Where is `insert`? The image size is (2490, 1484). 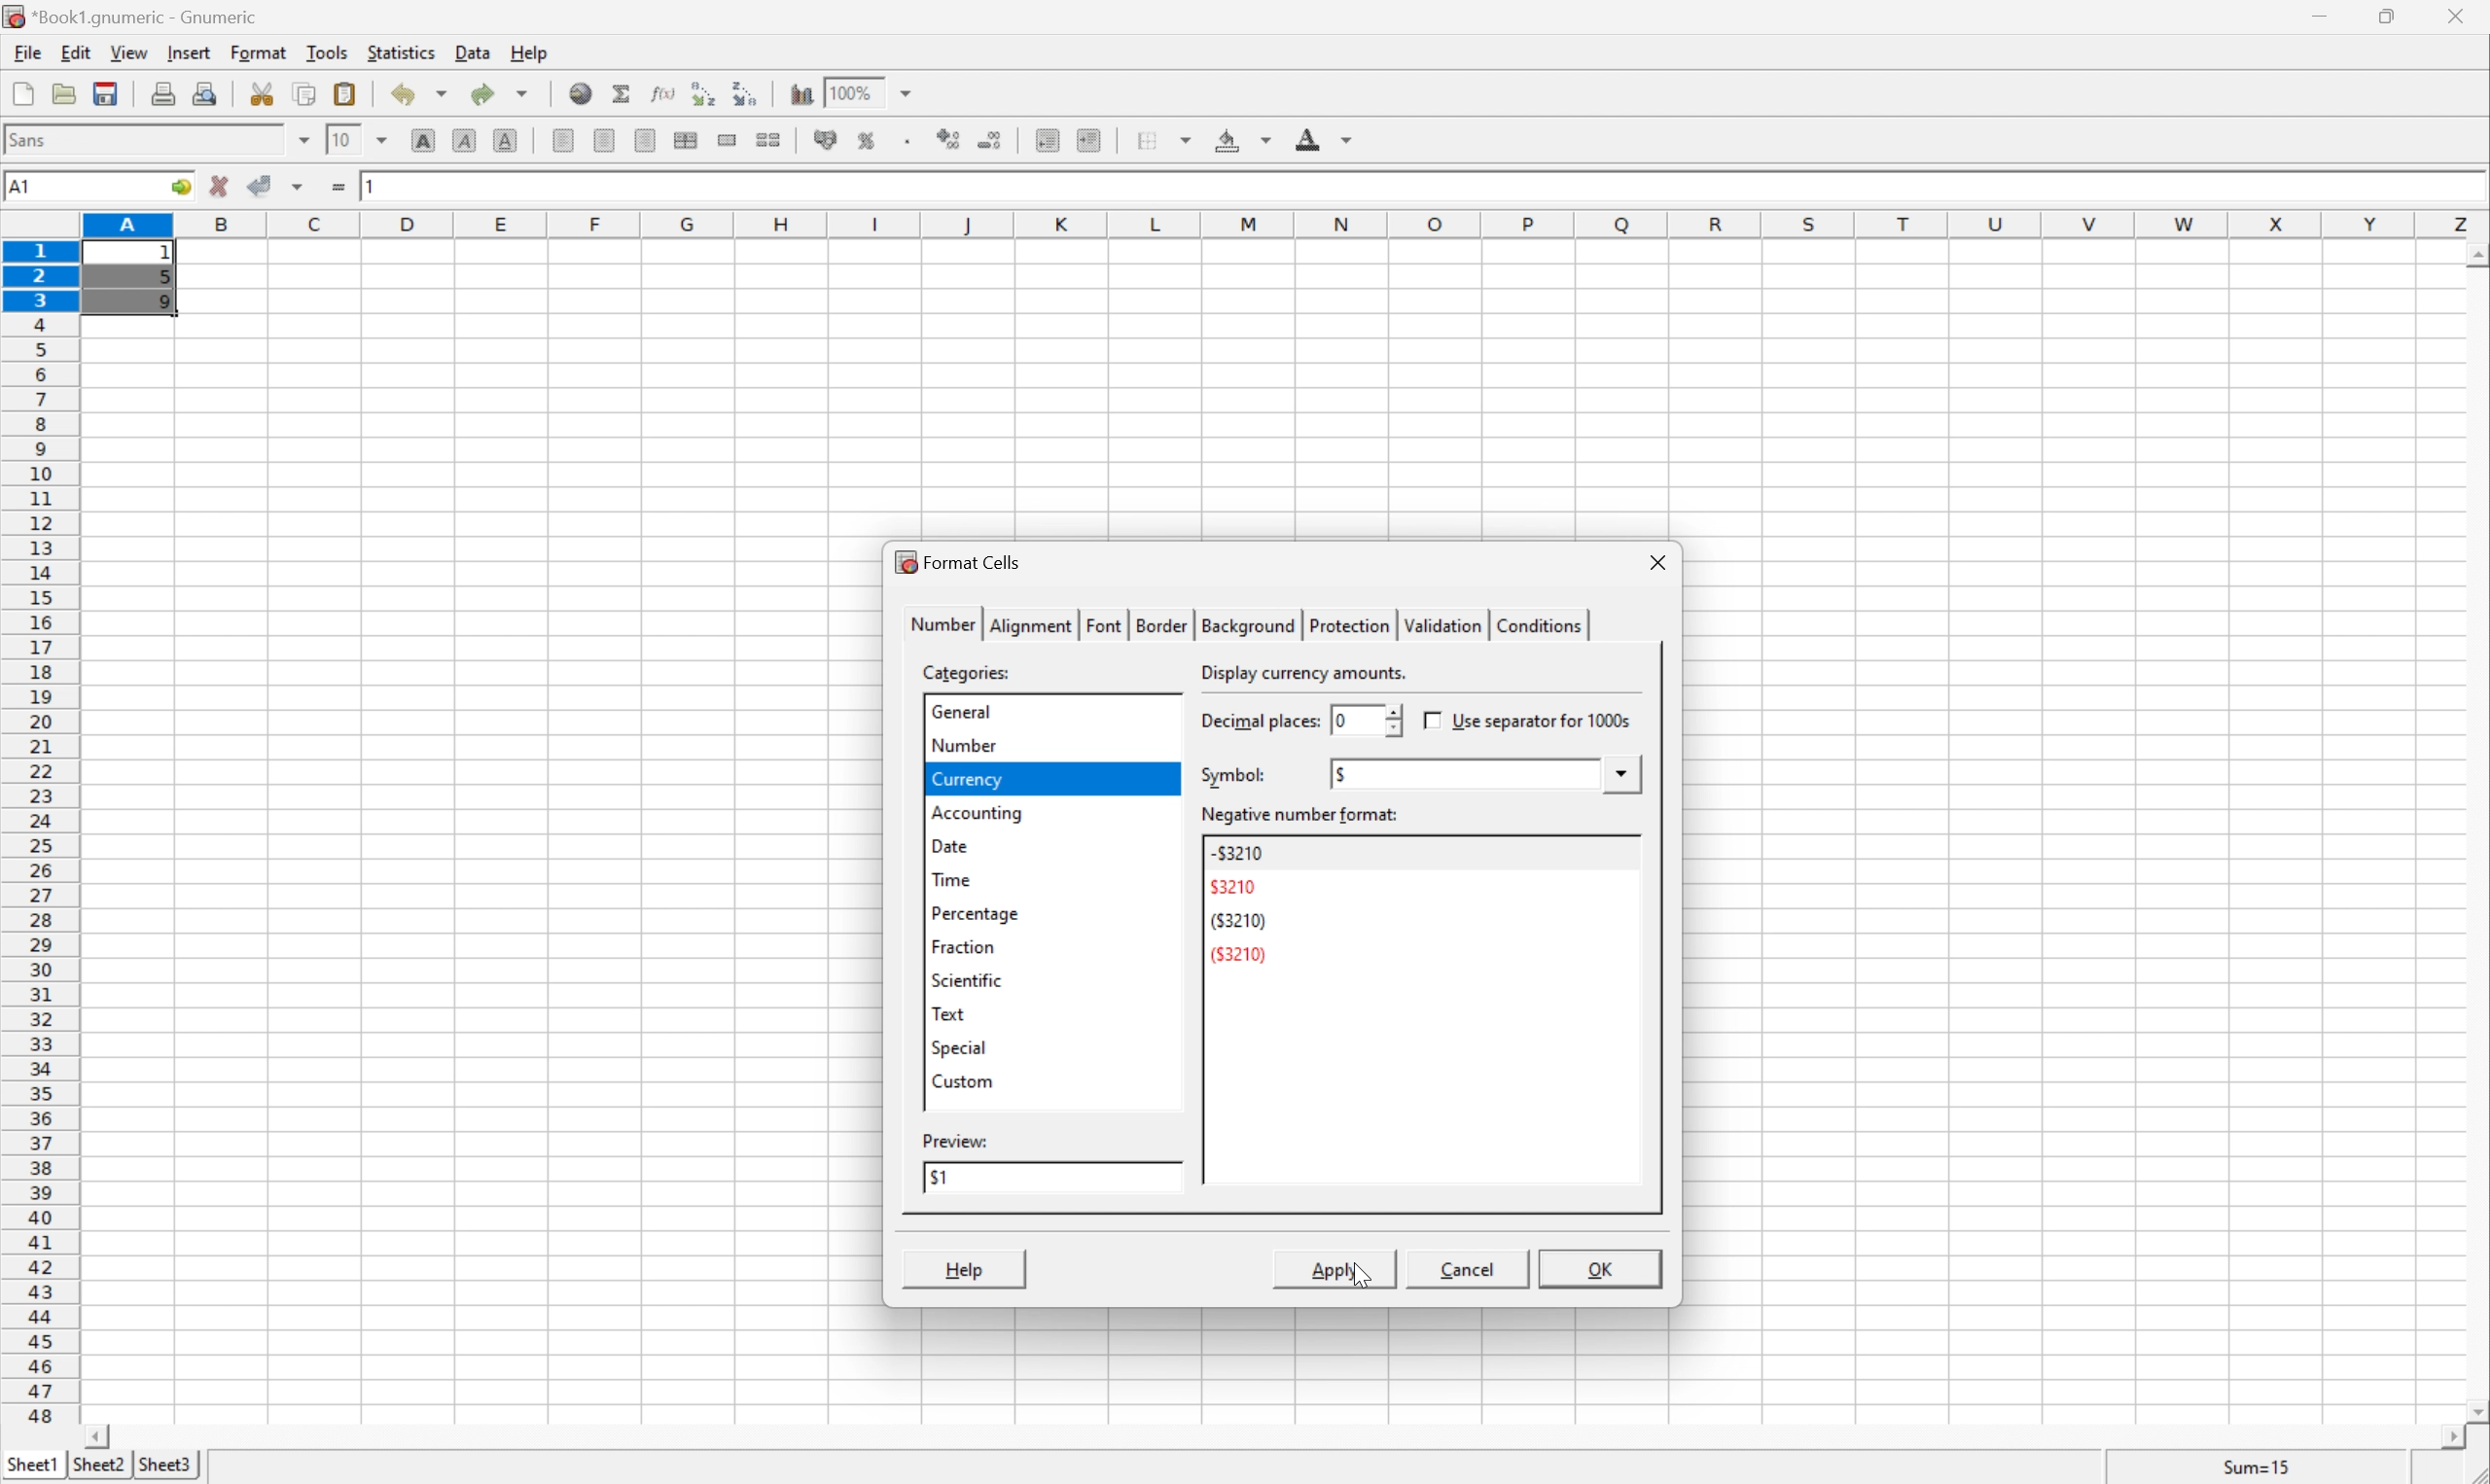
insert is located at coordinates (187, 50).